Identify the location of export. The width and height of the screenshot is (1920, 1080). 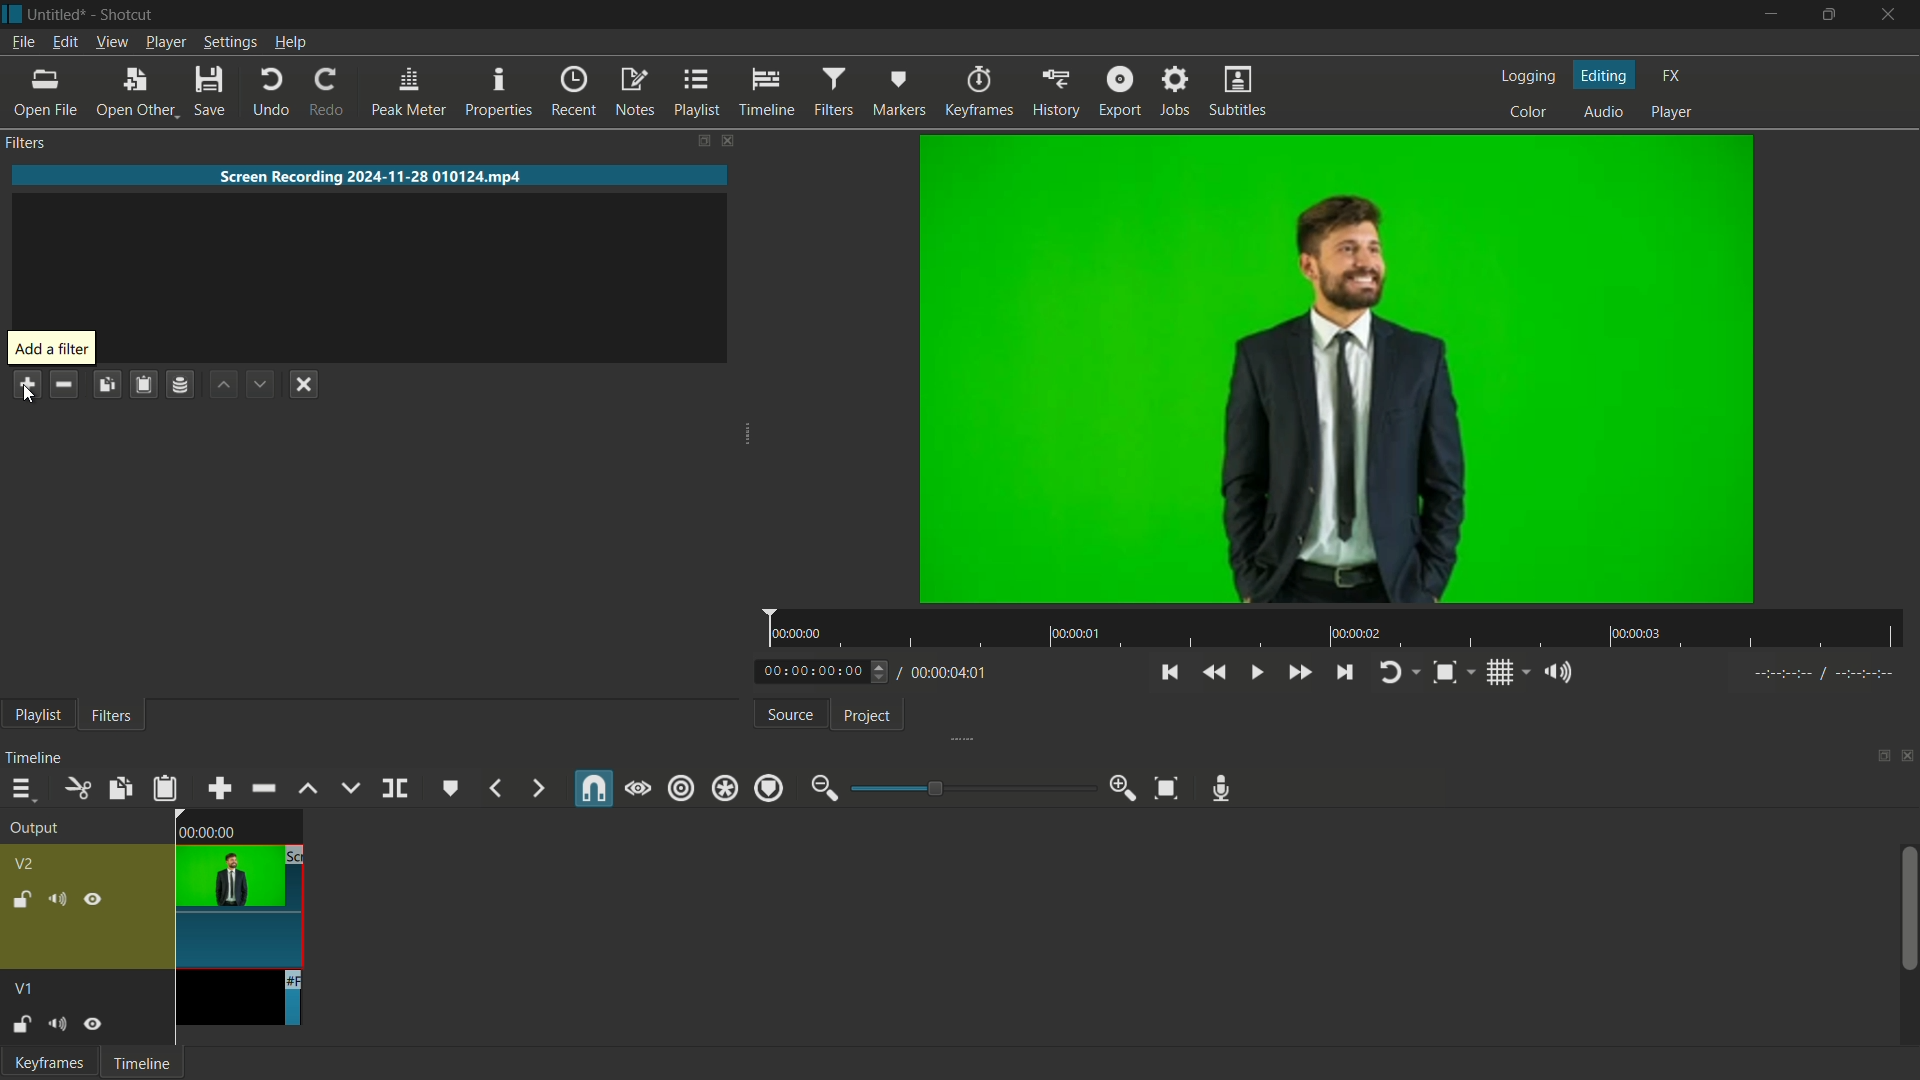
(1115, 93).